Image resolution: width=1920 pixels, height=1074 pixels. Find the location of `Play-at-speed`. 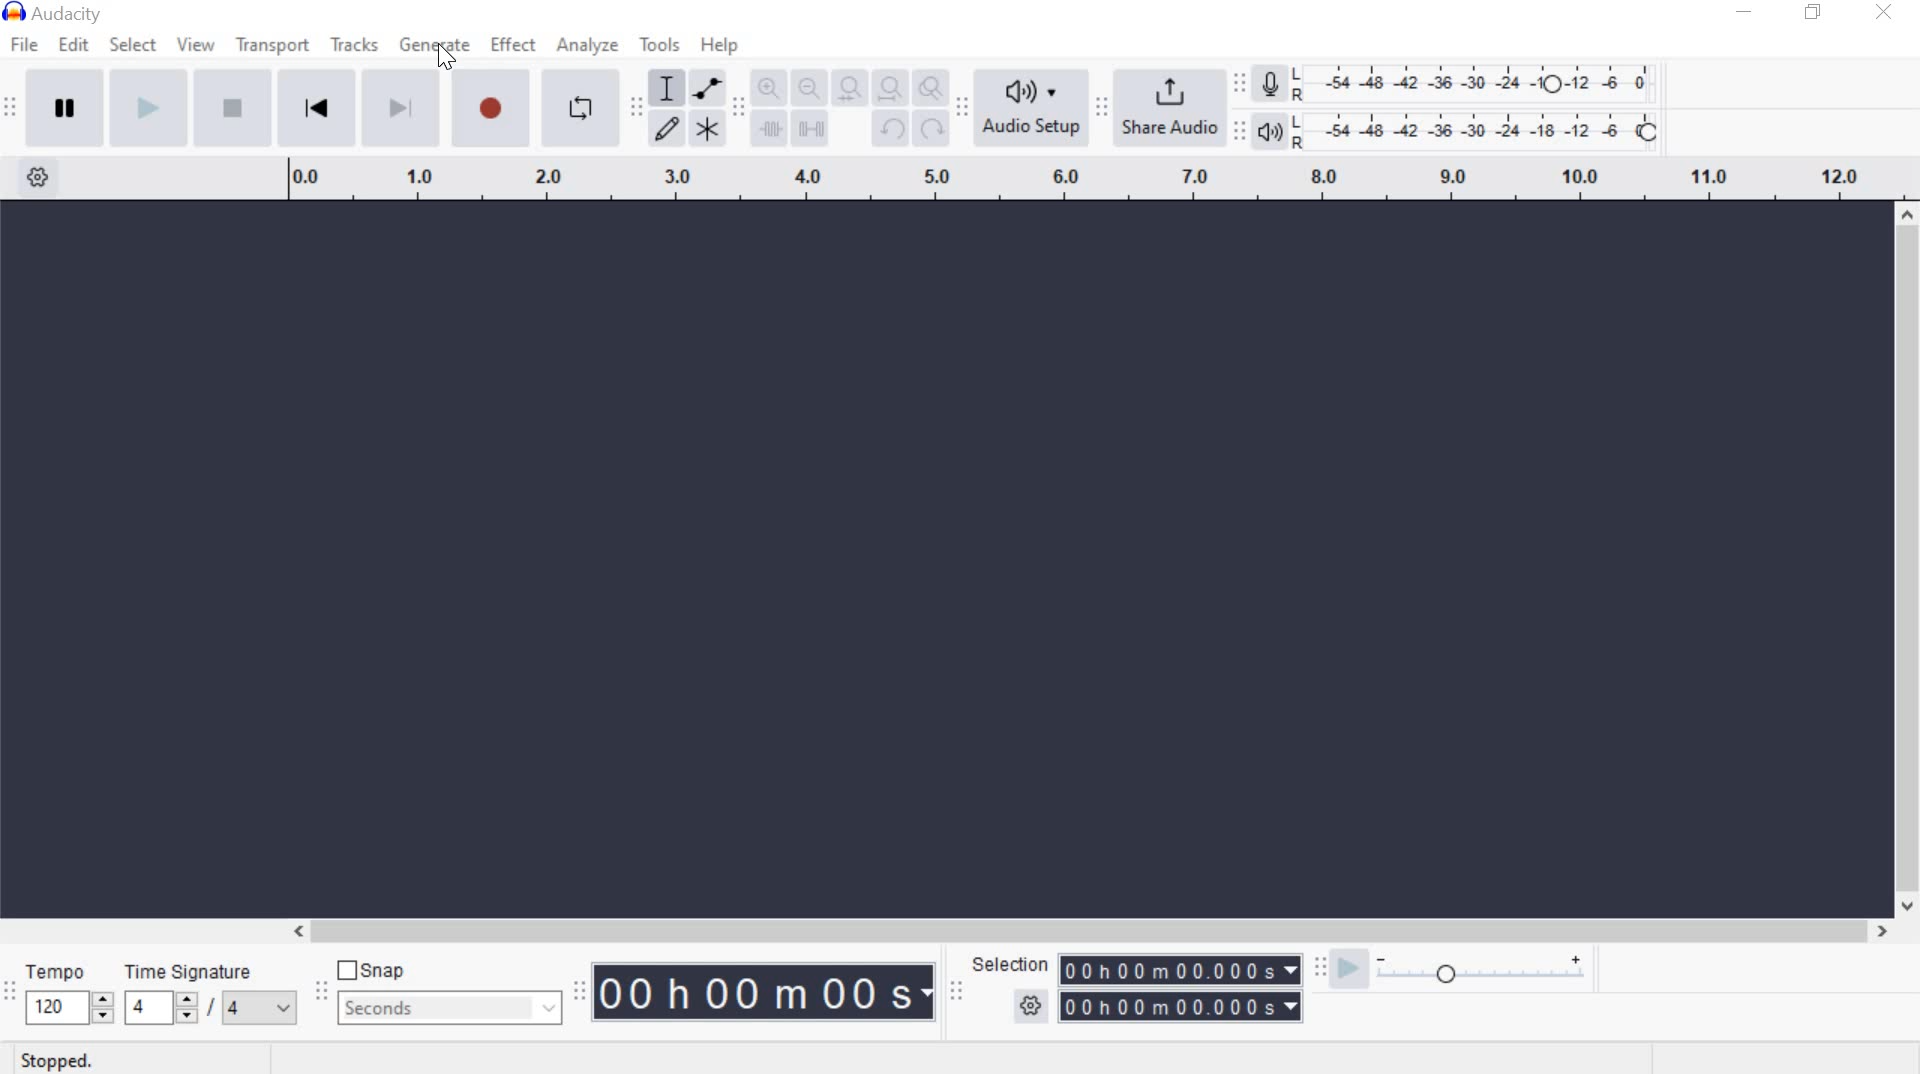

Play-at-speed is located at coordinates (1348, 970).